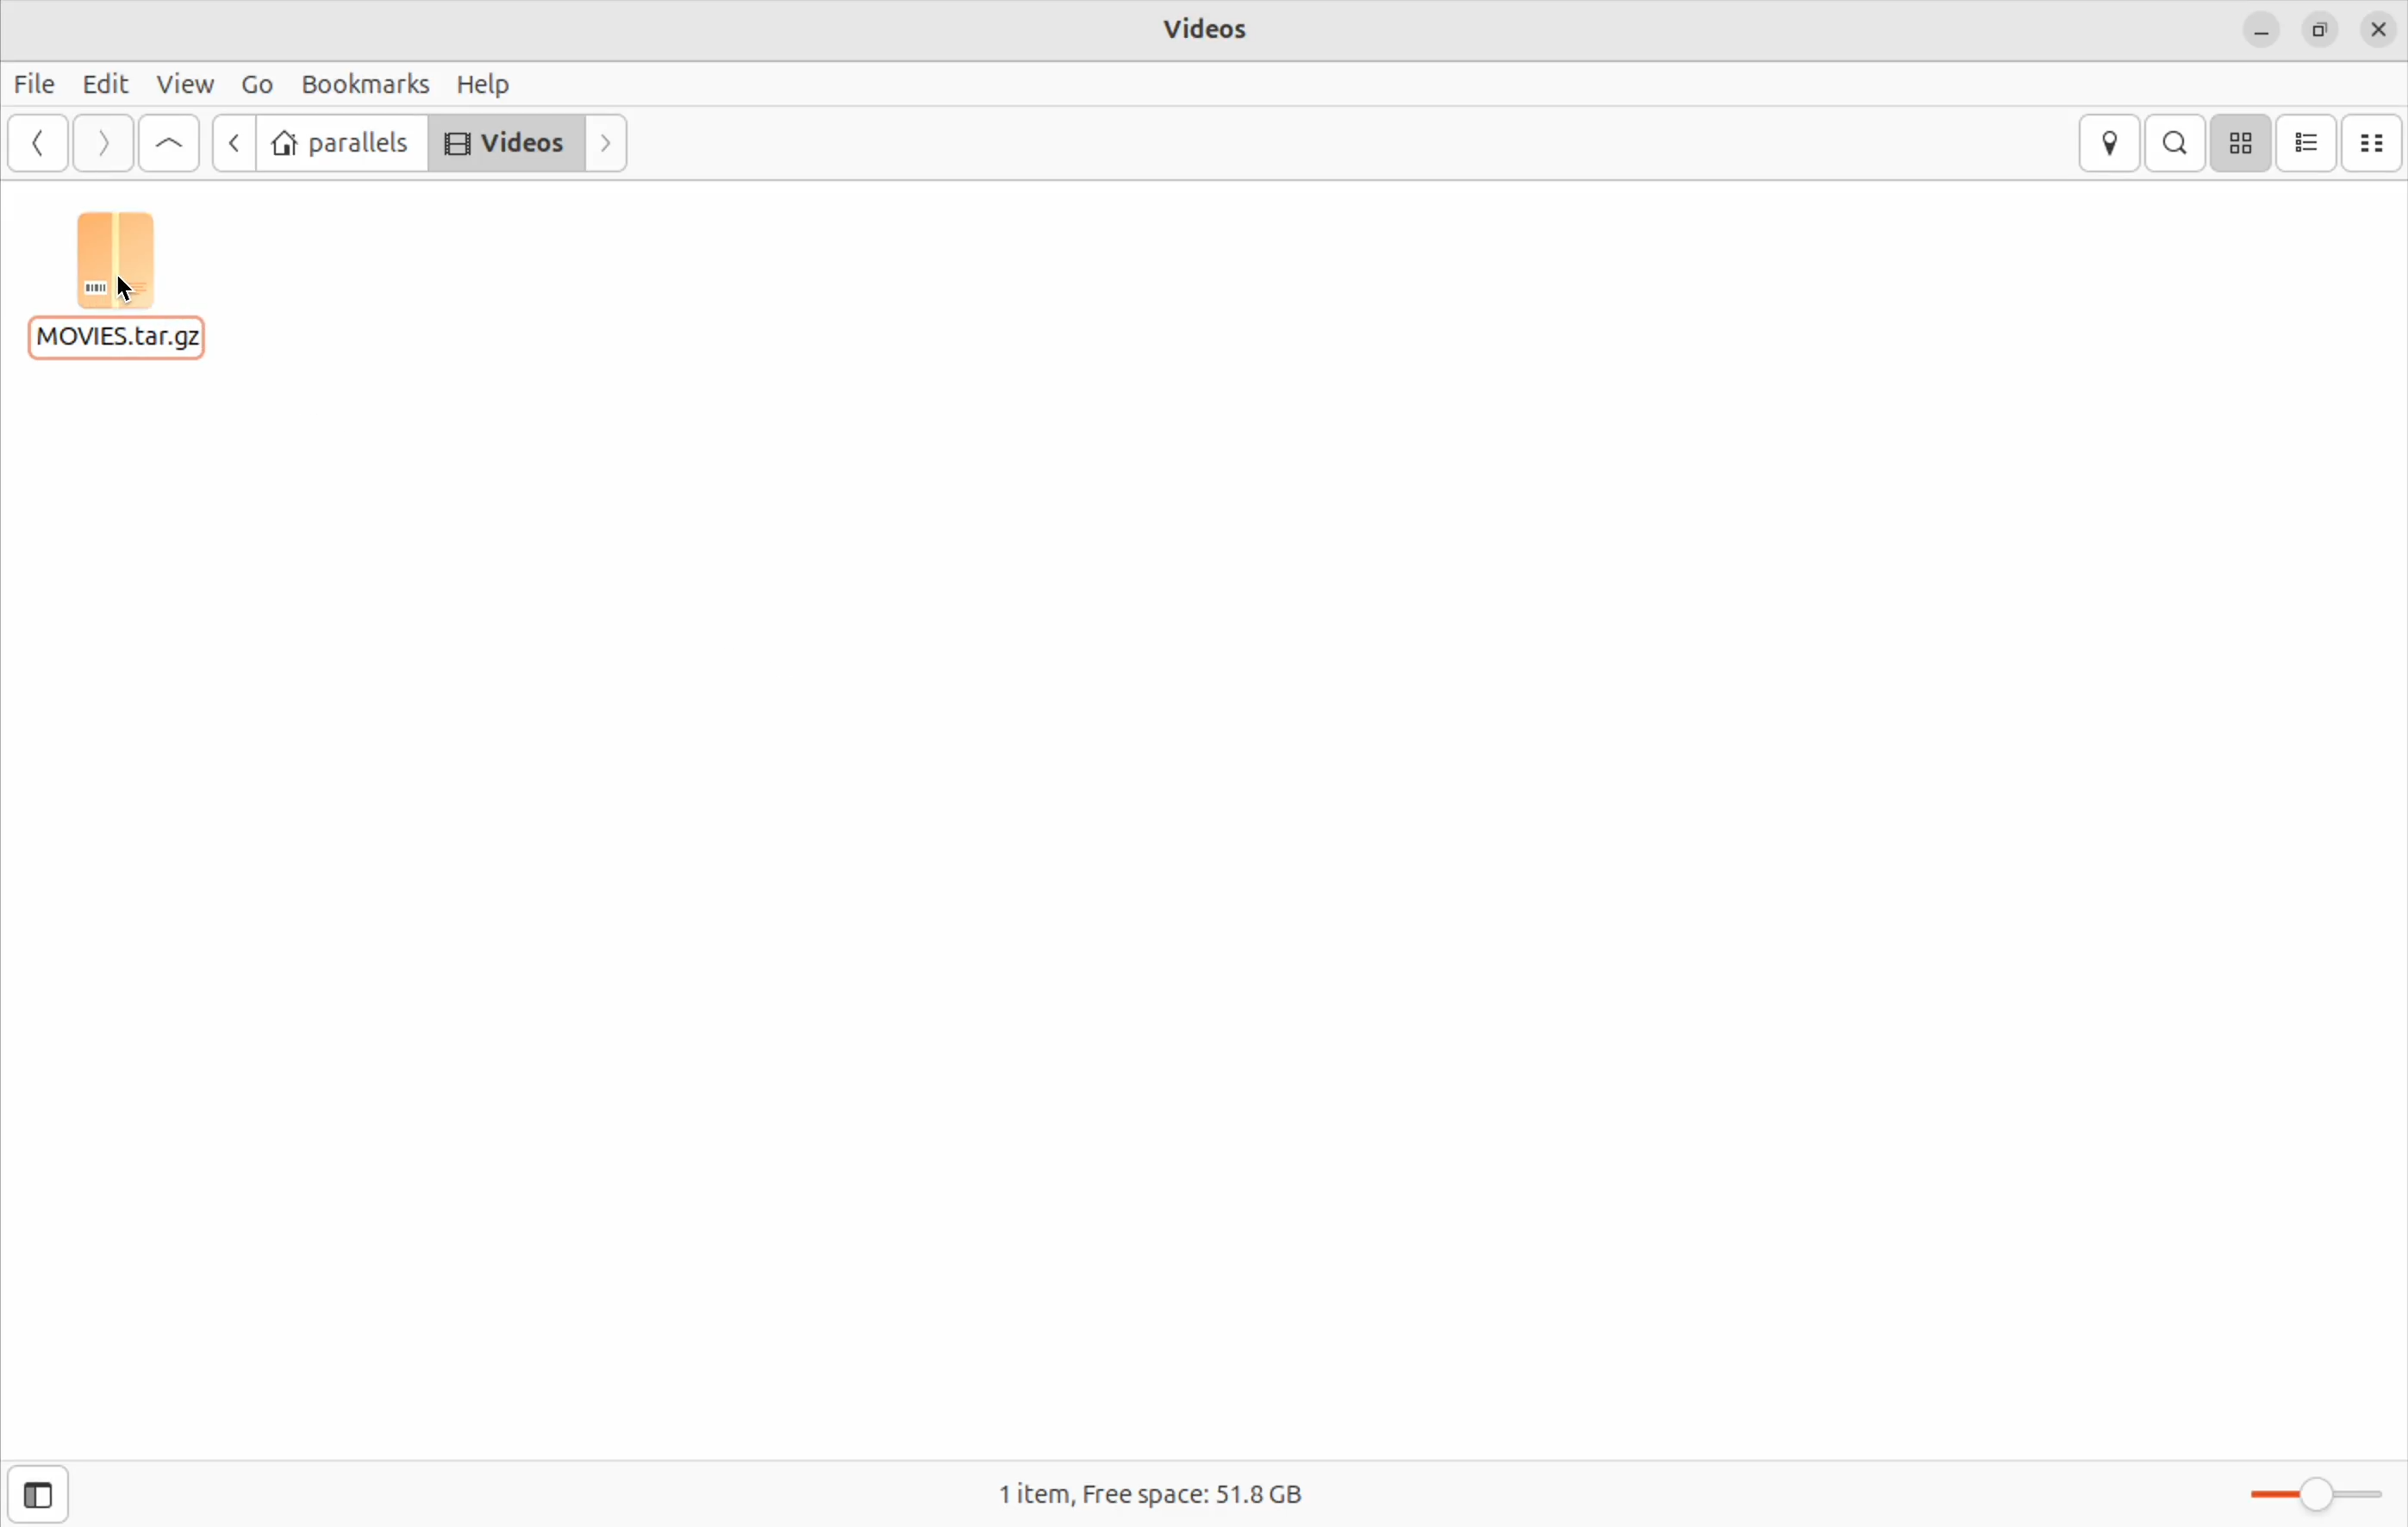 The width and height of the screenshot is (2408, 1527). Describe the element at coordinates (2261, 33) in the screenshot. I see `minimize` at that location.